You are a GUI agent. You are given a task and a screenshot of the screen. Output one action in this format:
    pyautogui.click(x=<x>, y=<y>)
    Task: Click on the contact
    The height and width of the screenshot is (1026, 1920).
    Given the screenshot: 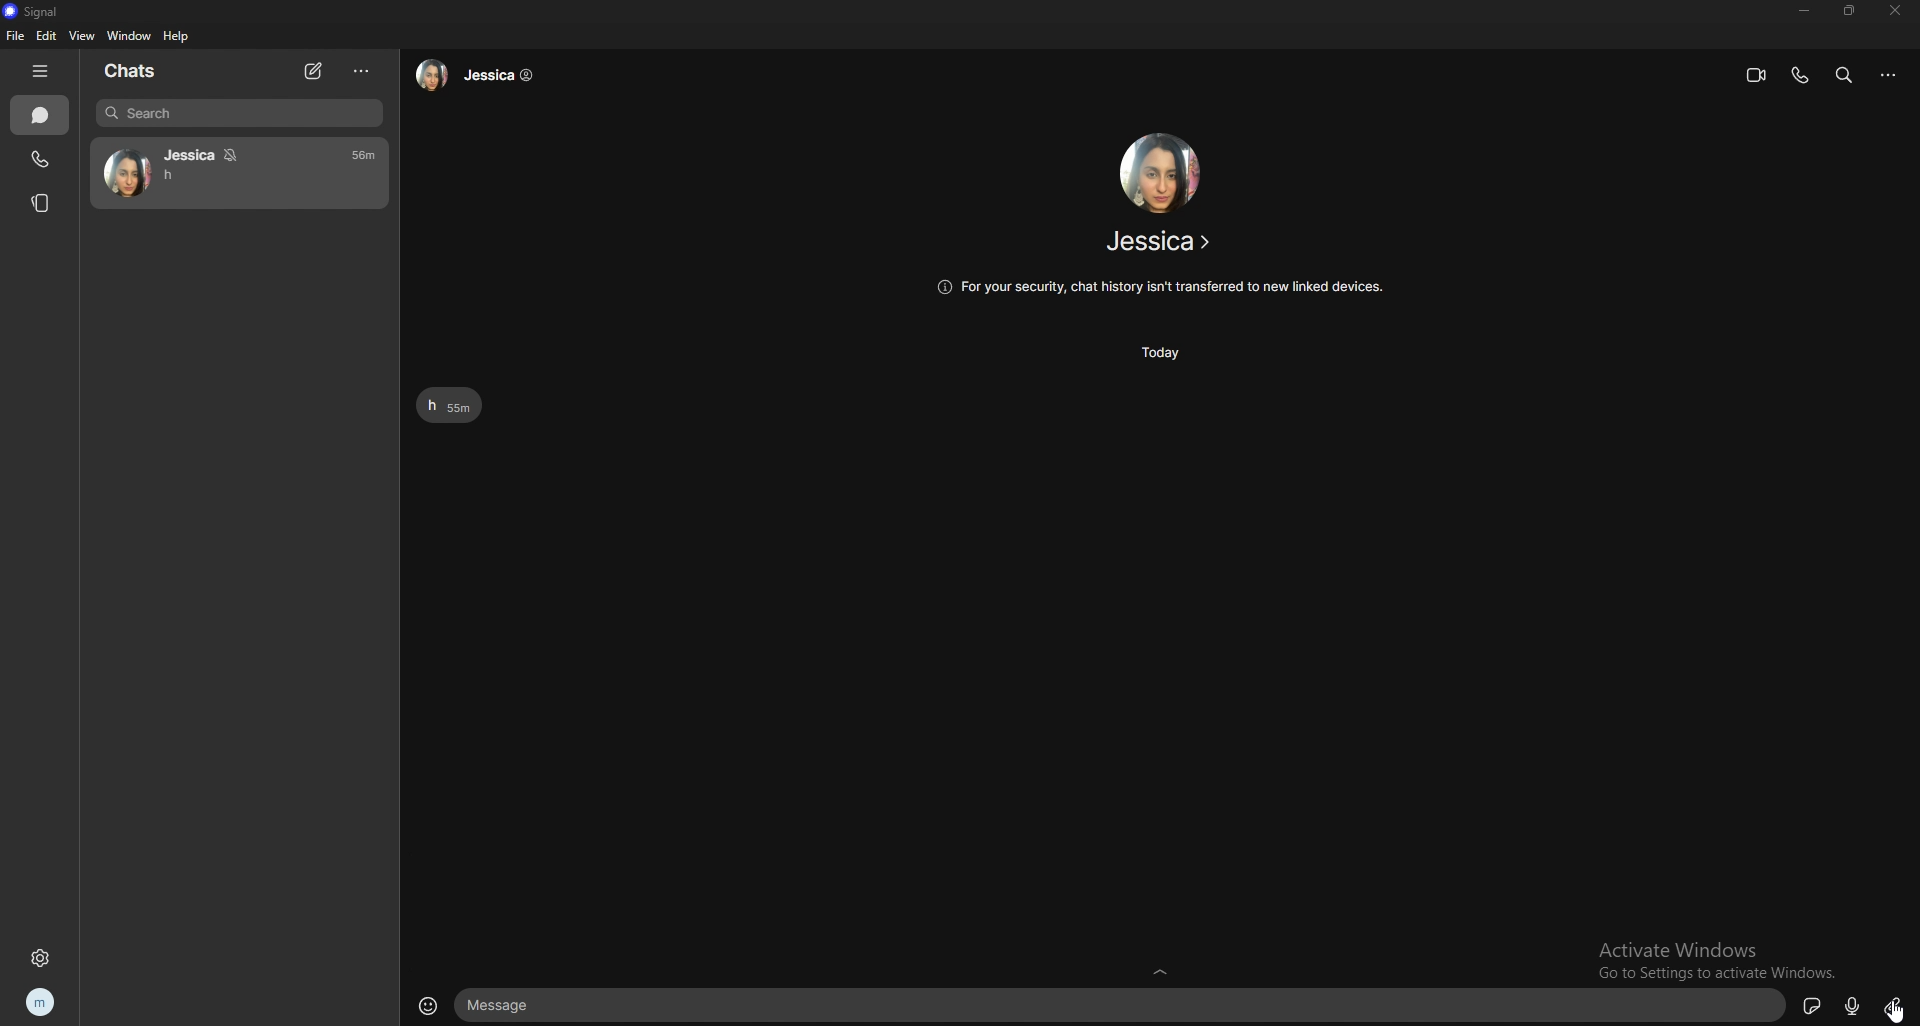 What is the action you would take?
    pyautogui.click(x=480, y=75)
    